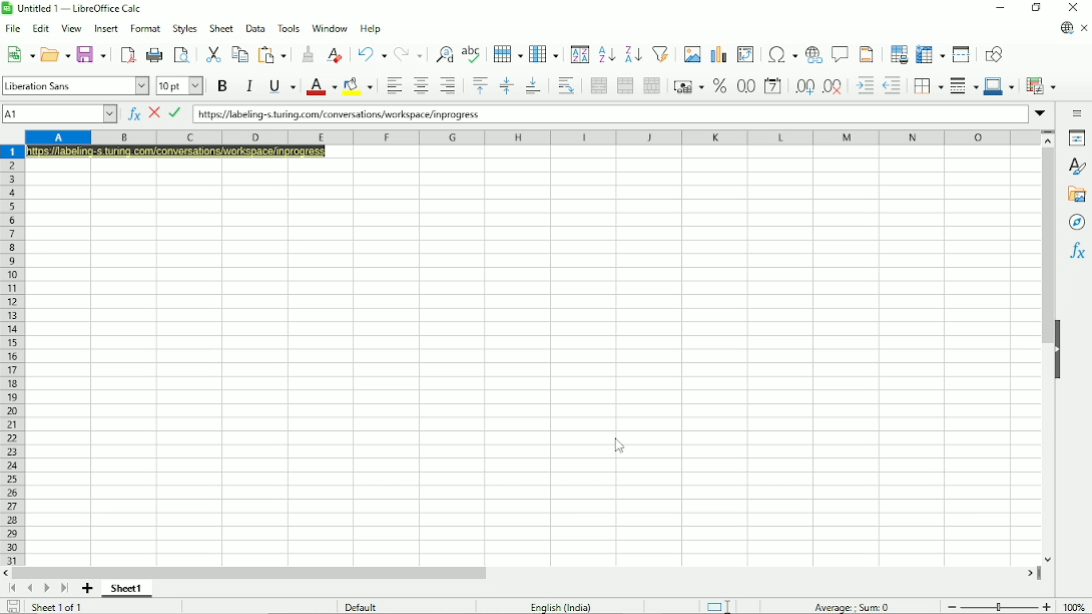  I want to click on Borders, so click(928, 87).